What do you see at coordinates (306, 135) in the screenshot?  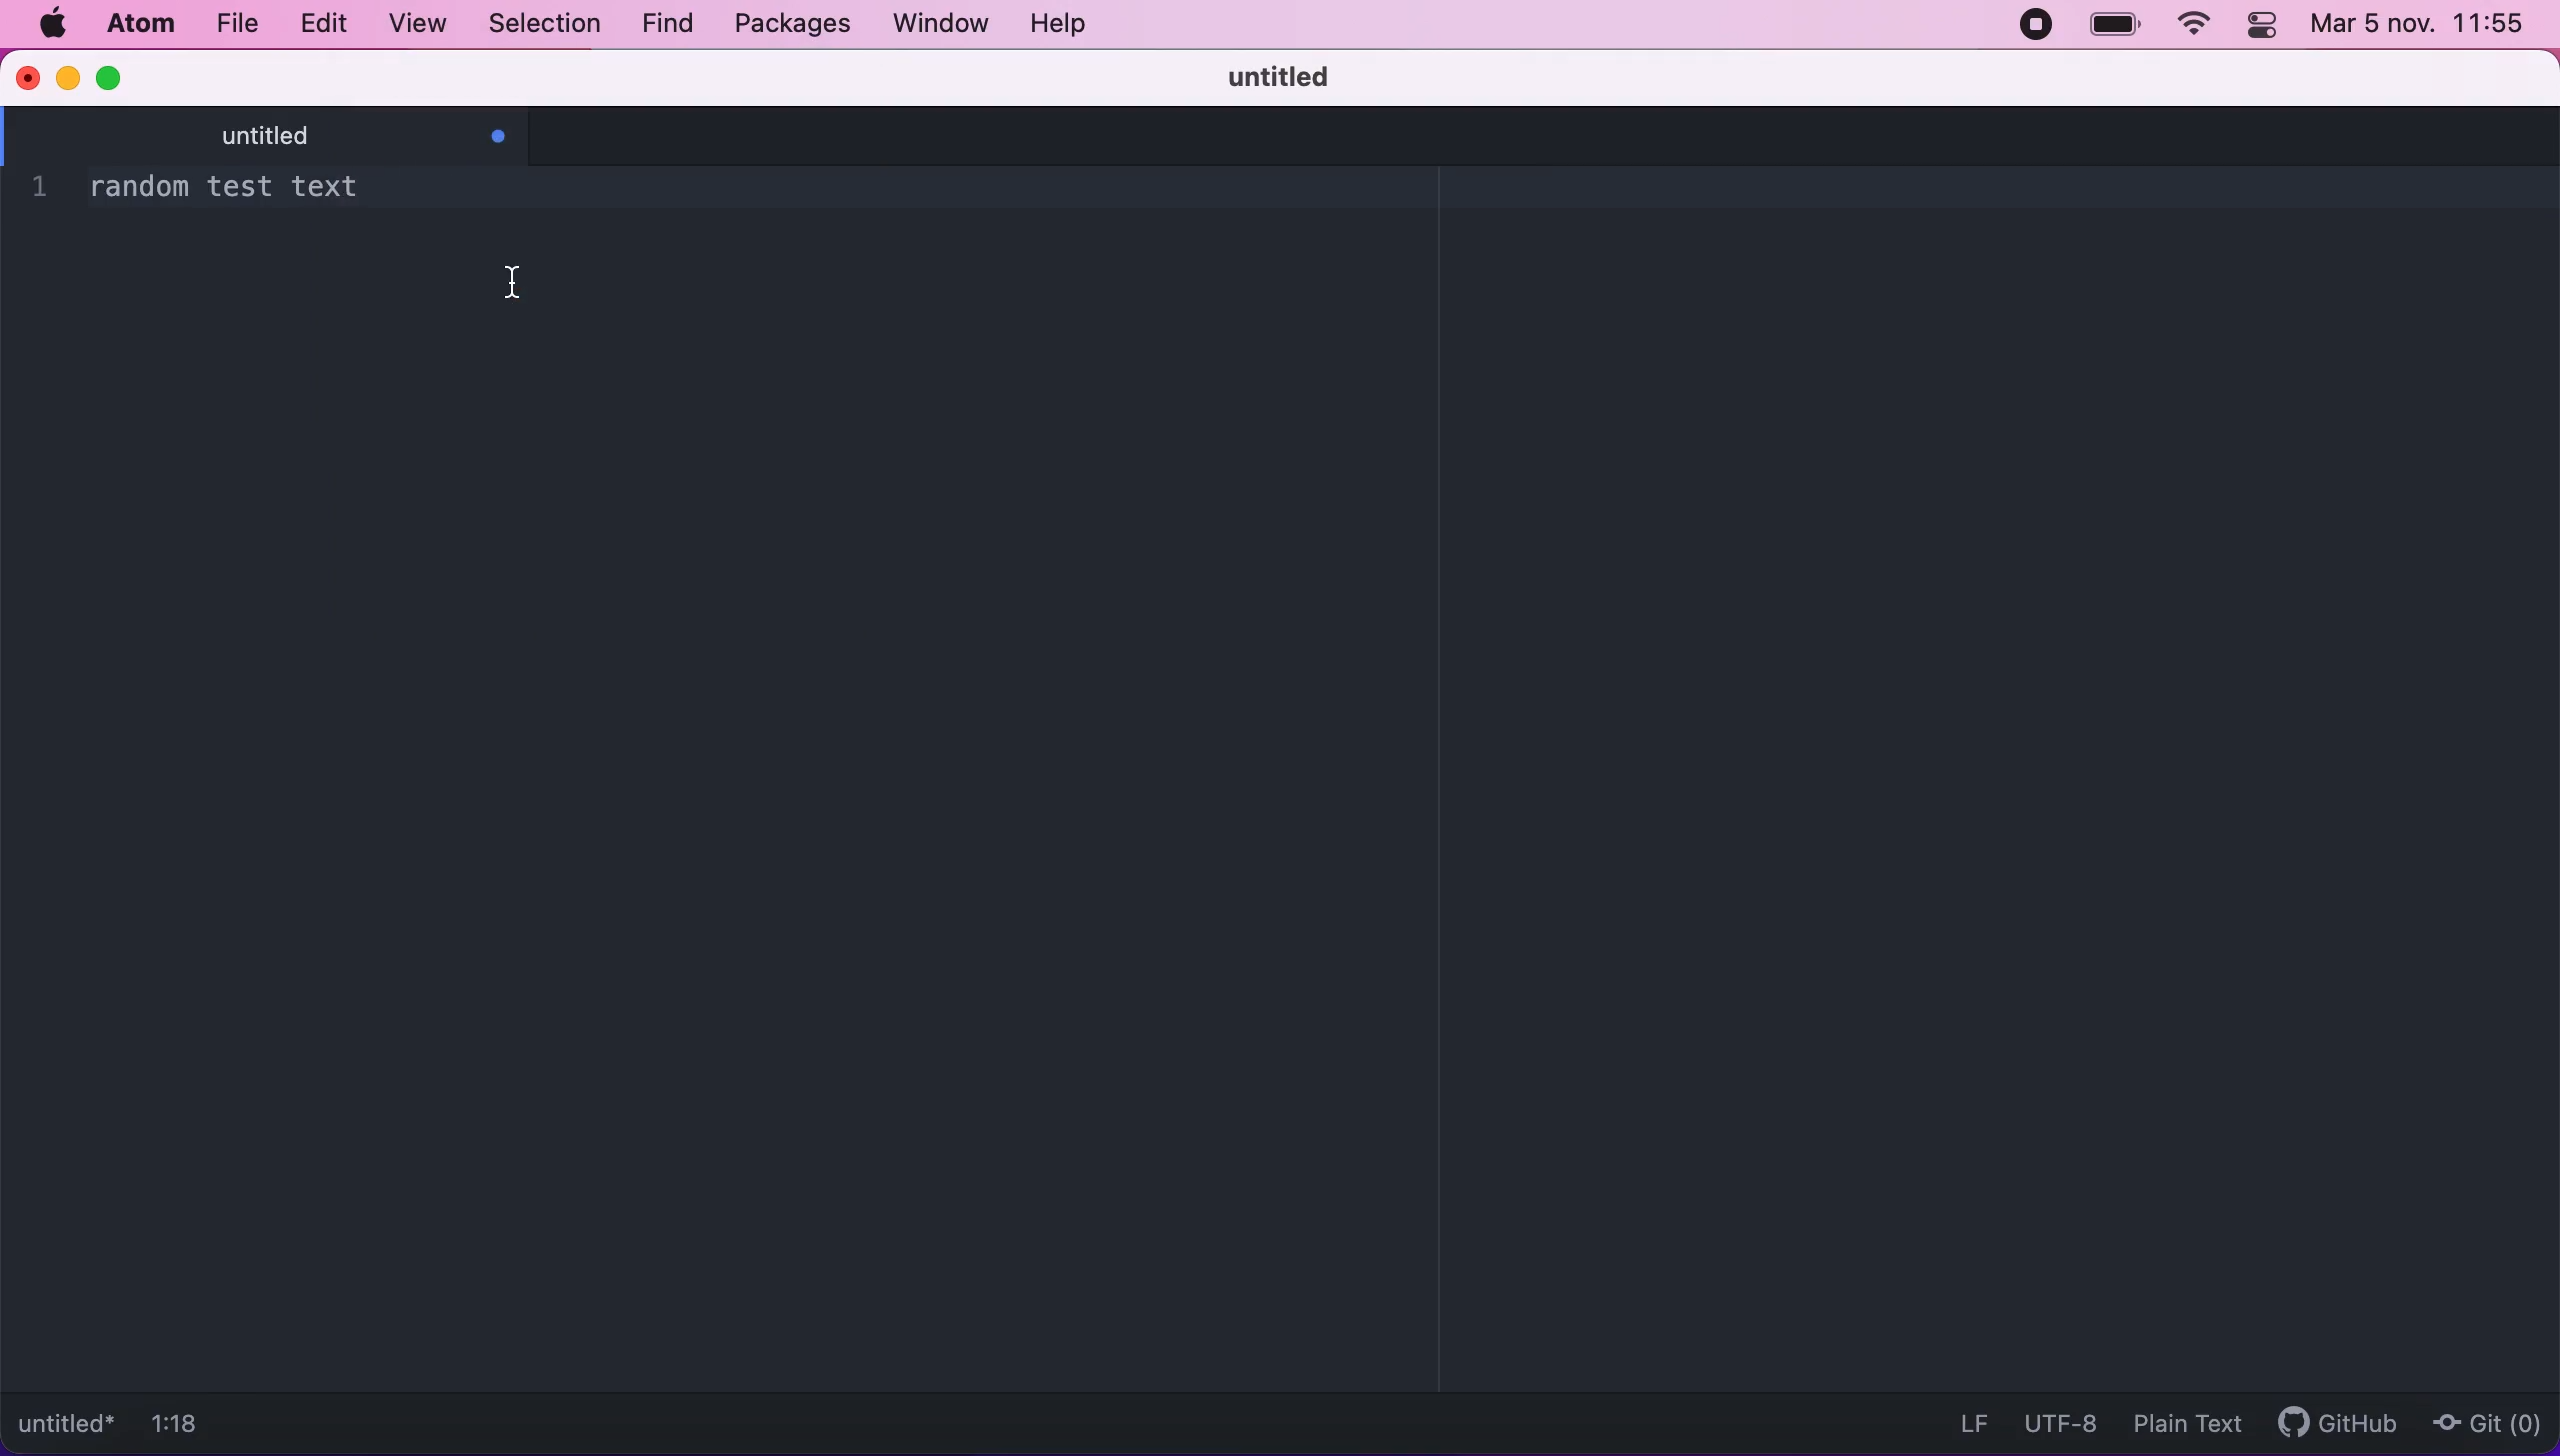 I see `untitled` at bounding box center [306, 135].